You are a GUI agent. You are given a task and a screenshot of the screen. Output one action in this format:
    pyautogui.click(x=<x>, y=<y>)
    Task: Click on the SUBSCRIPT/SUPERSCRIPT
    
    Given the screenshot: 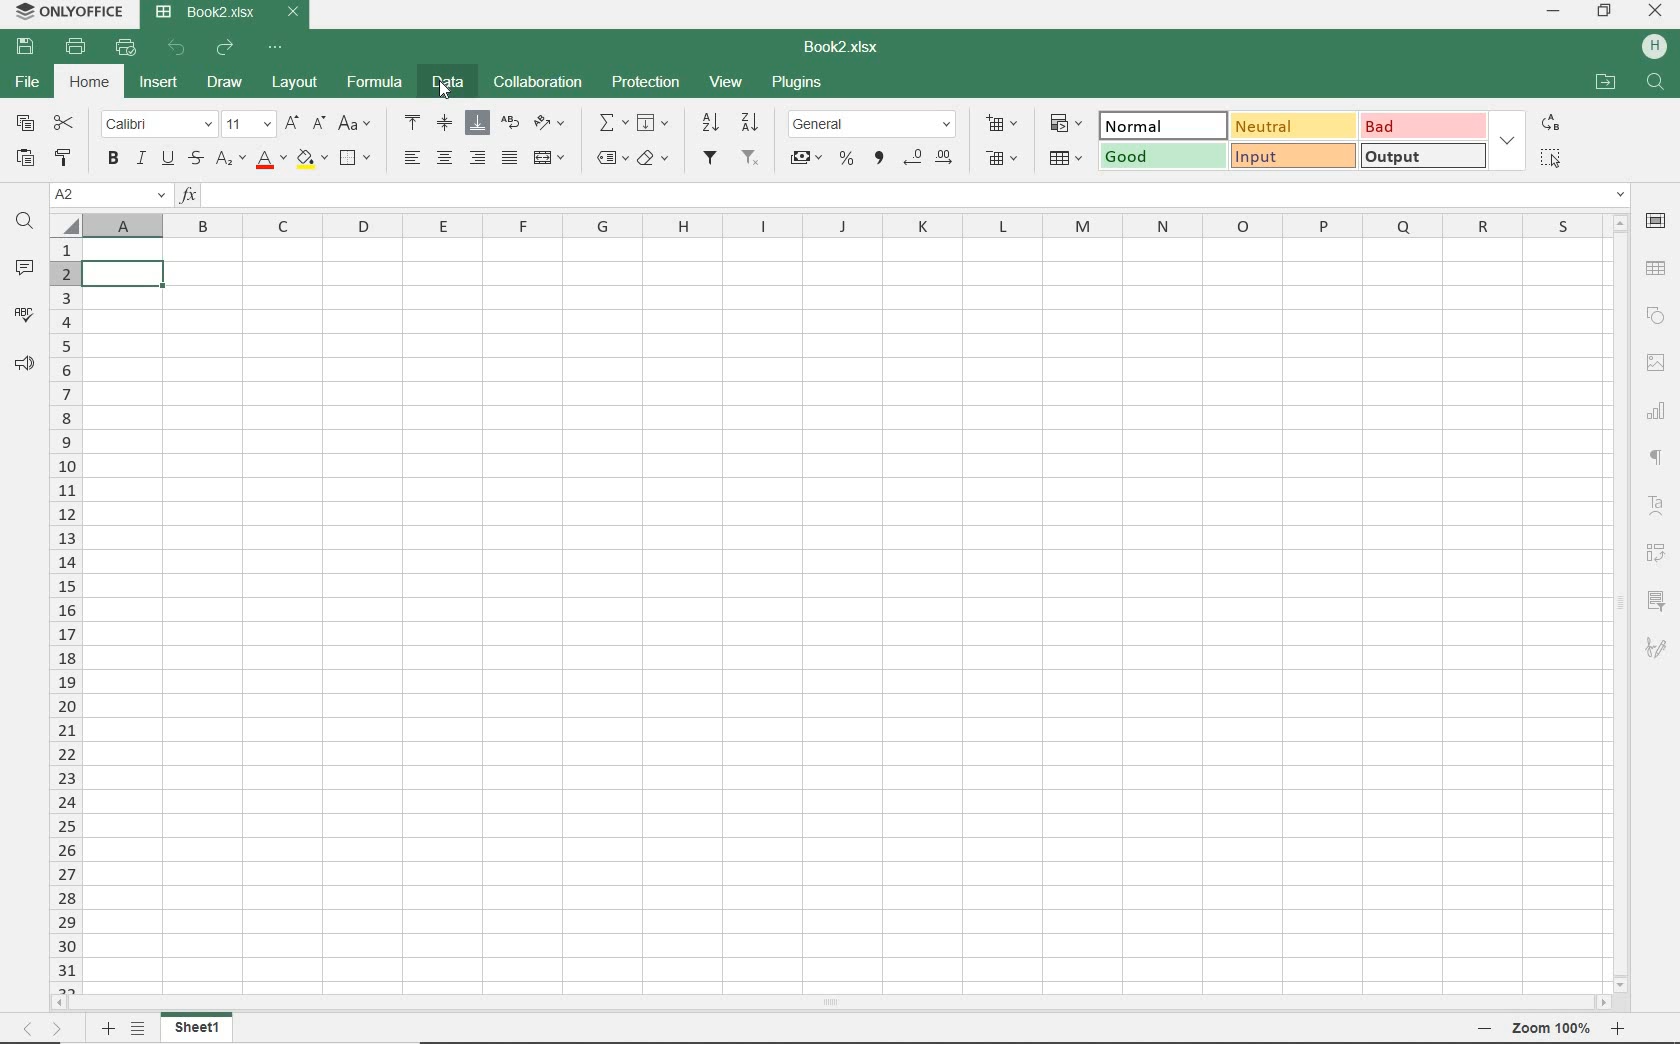 What is the action you would take?
    pyautogui.click(x=230, y=160)
    